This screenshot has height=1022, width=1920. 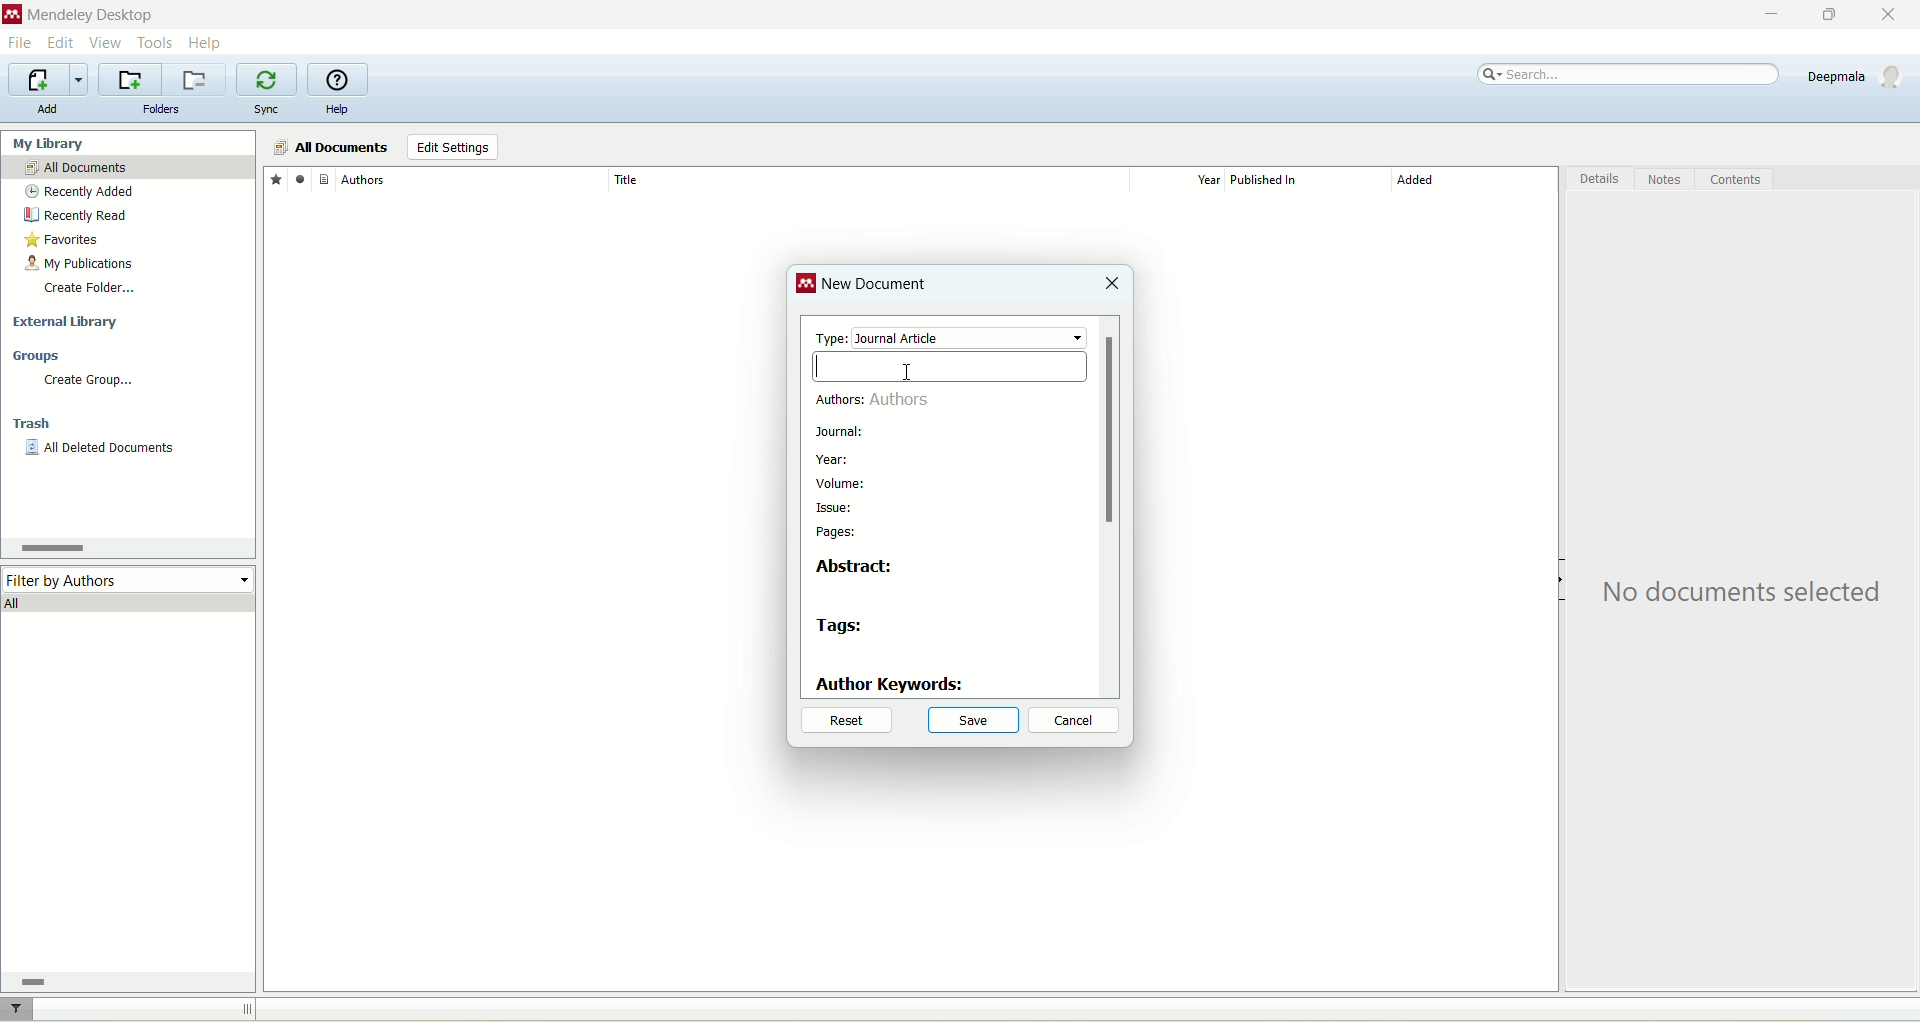 What do you see at coordinates (844, 722) in the screenshot?
I see `reset` at bounding box center [844, 722].